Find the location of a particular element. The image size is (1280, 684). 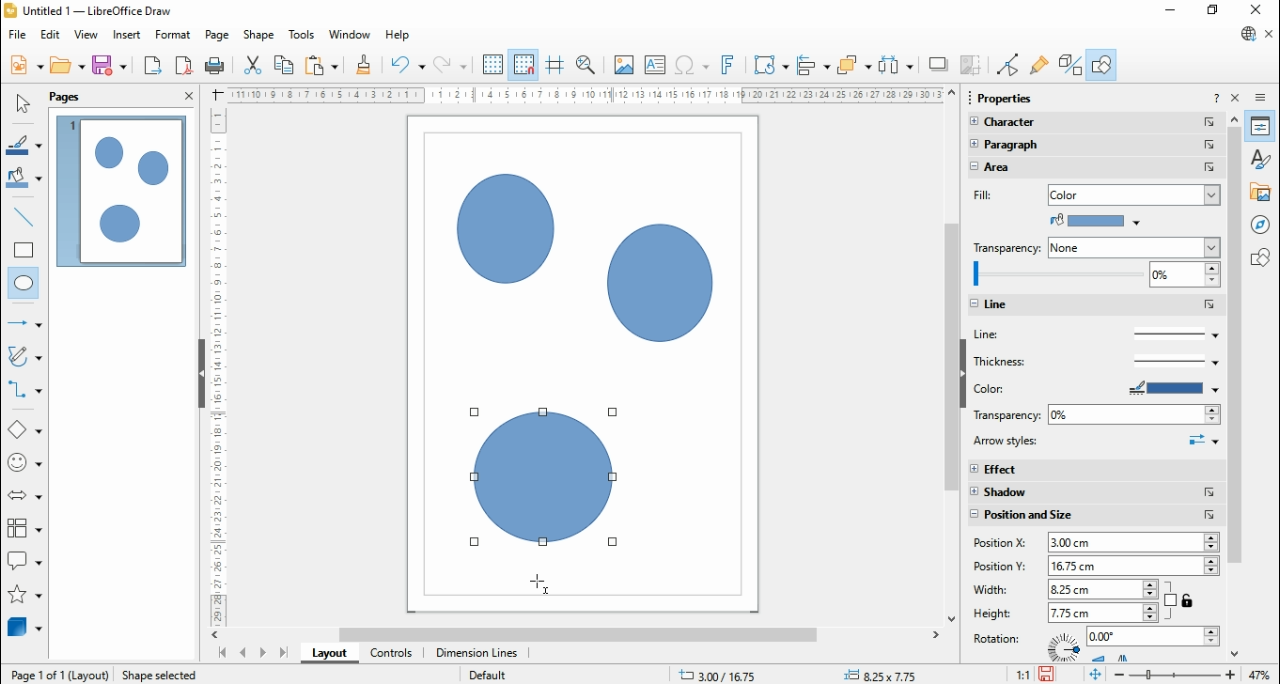

new is located at coordinates (26, 64).